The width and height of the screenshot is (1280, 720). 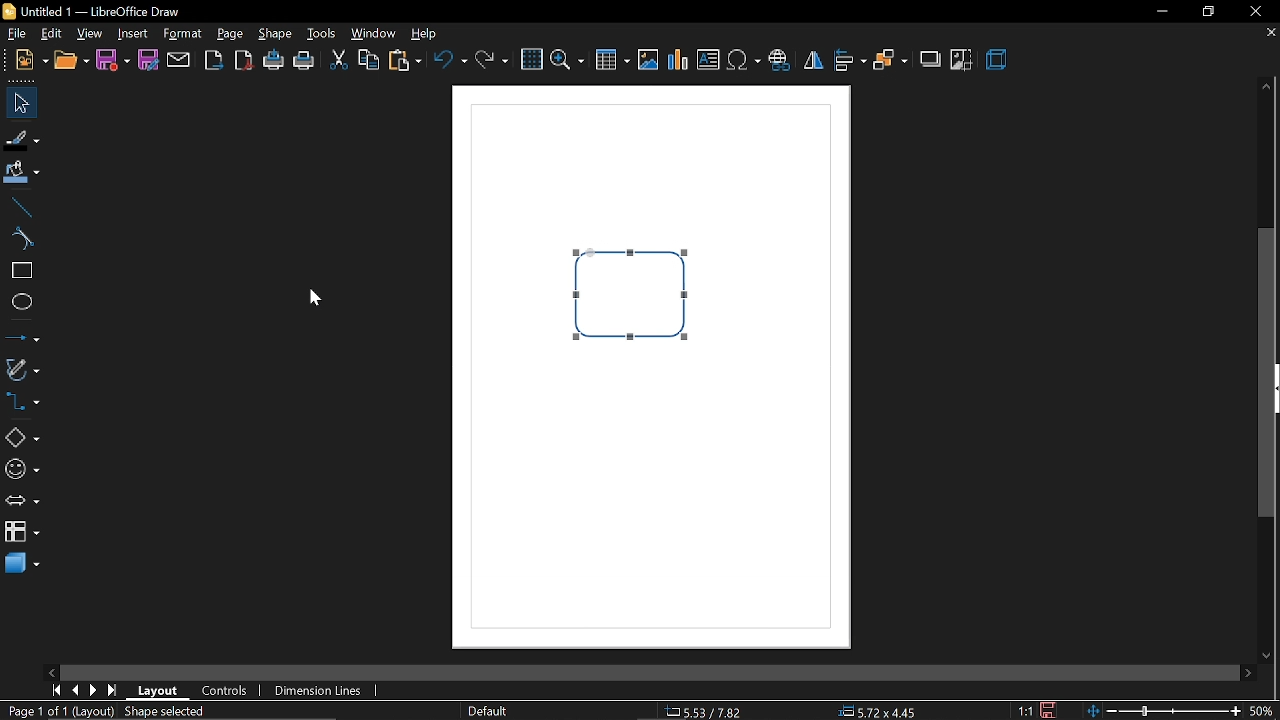 What do you see at coordinates (90, 10) in the screenshot?
I see `current window` at bounding box center [90, 10].